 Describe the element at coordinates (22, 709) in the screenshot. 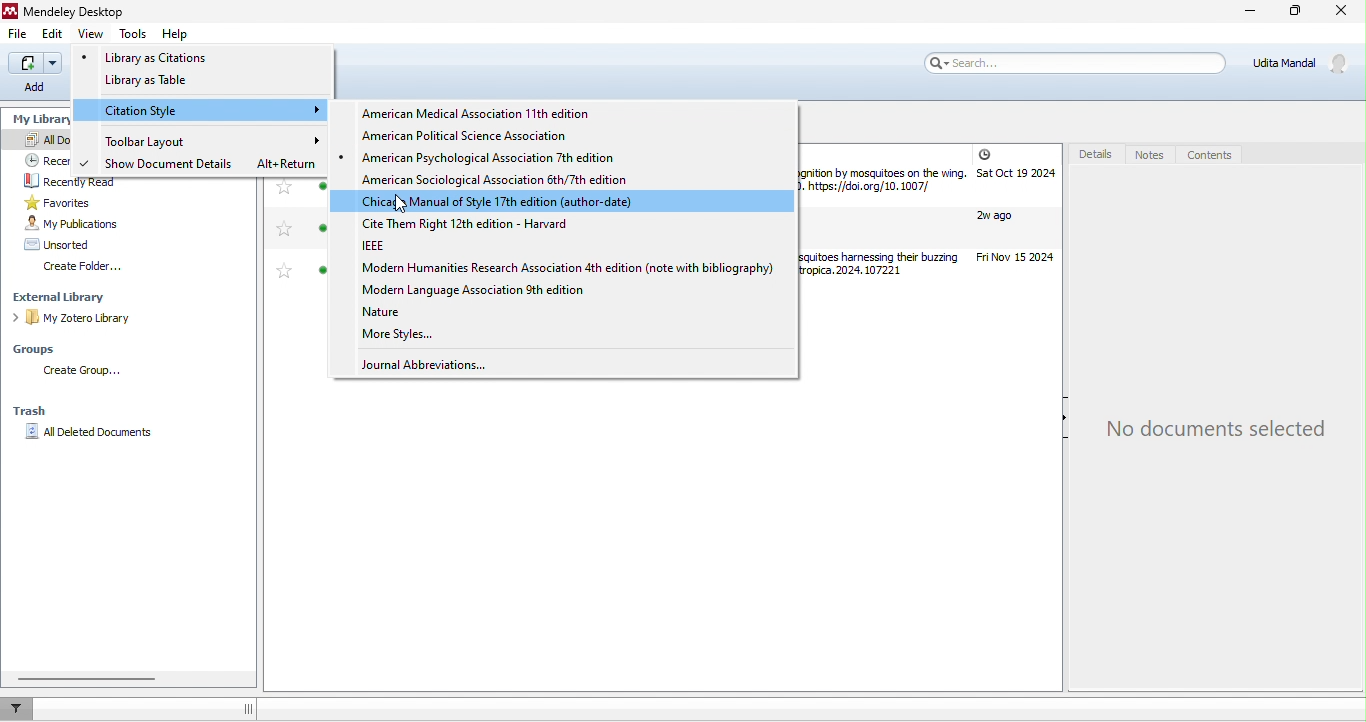

I see `filter` at that location.